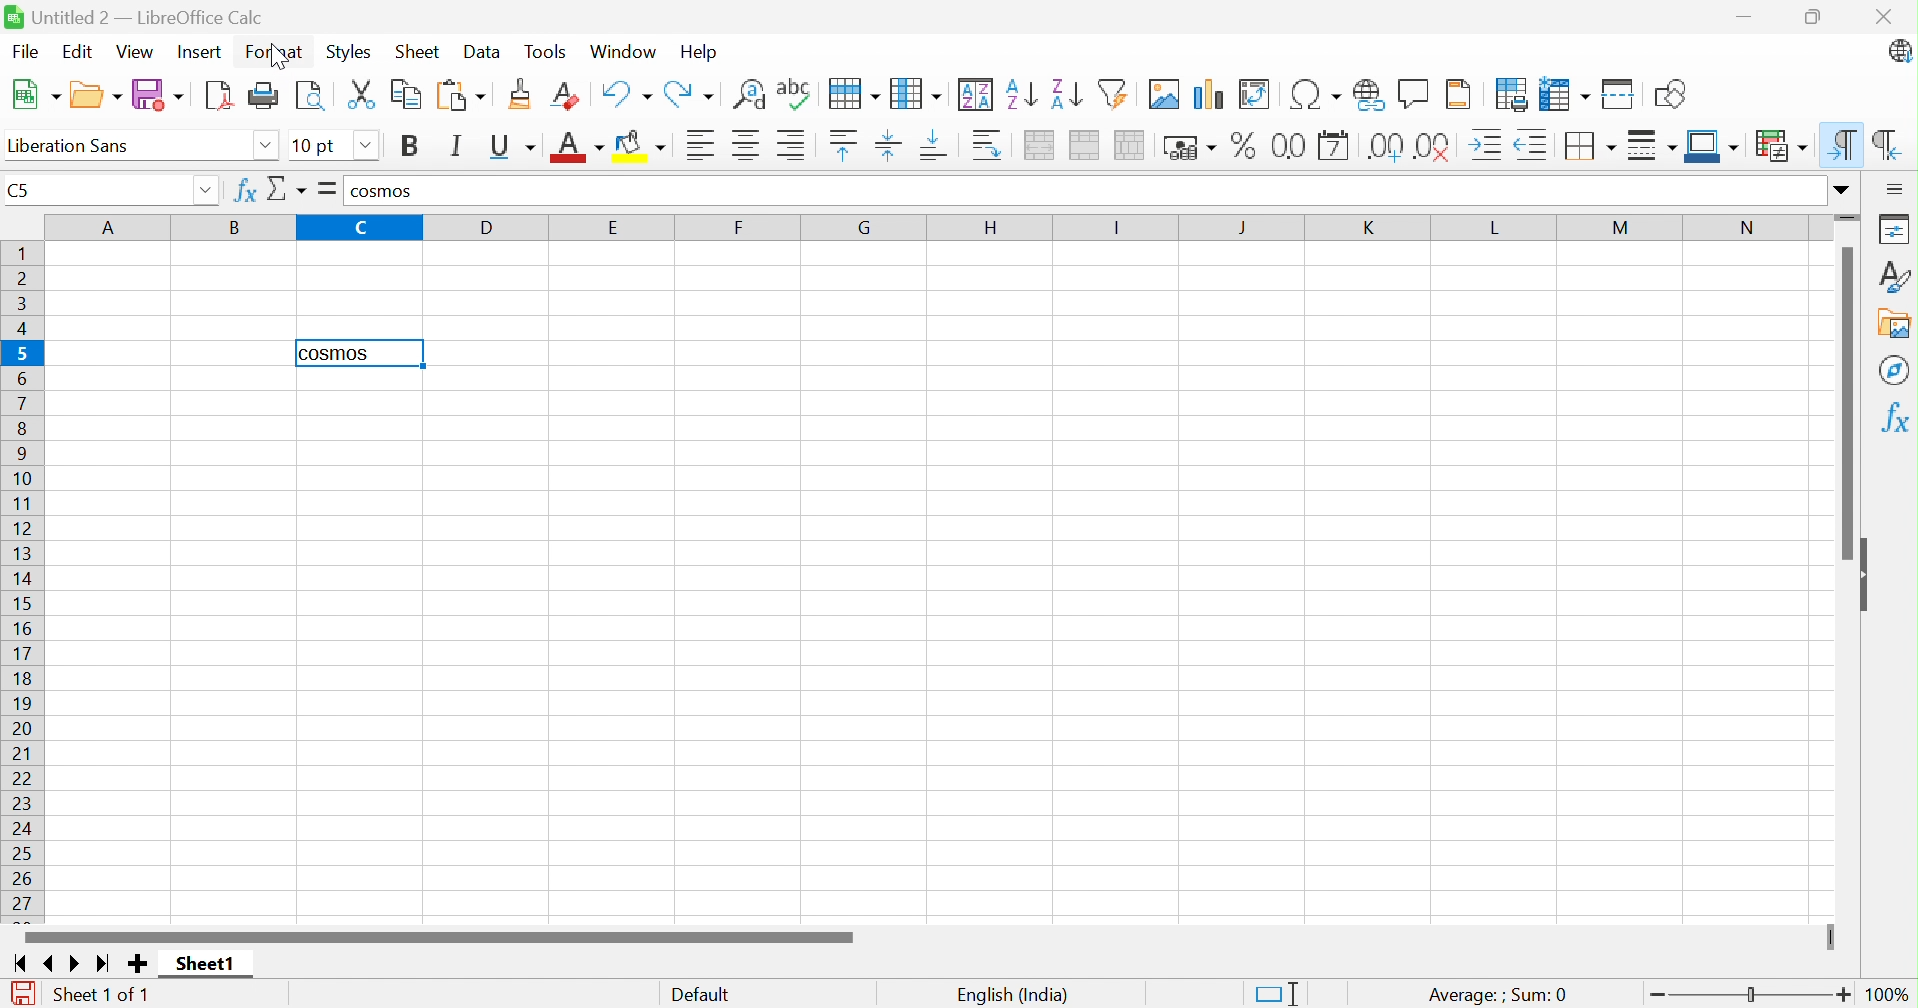  I want to click on Insert hyperlink, so click(1368, 95).